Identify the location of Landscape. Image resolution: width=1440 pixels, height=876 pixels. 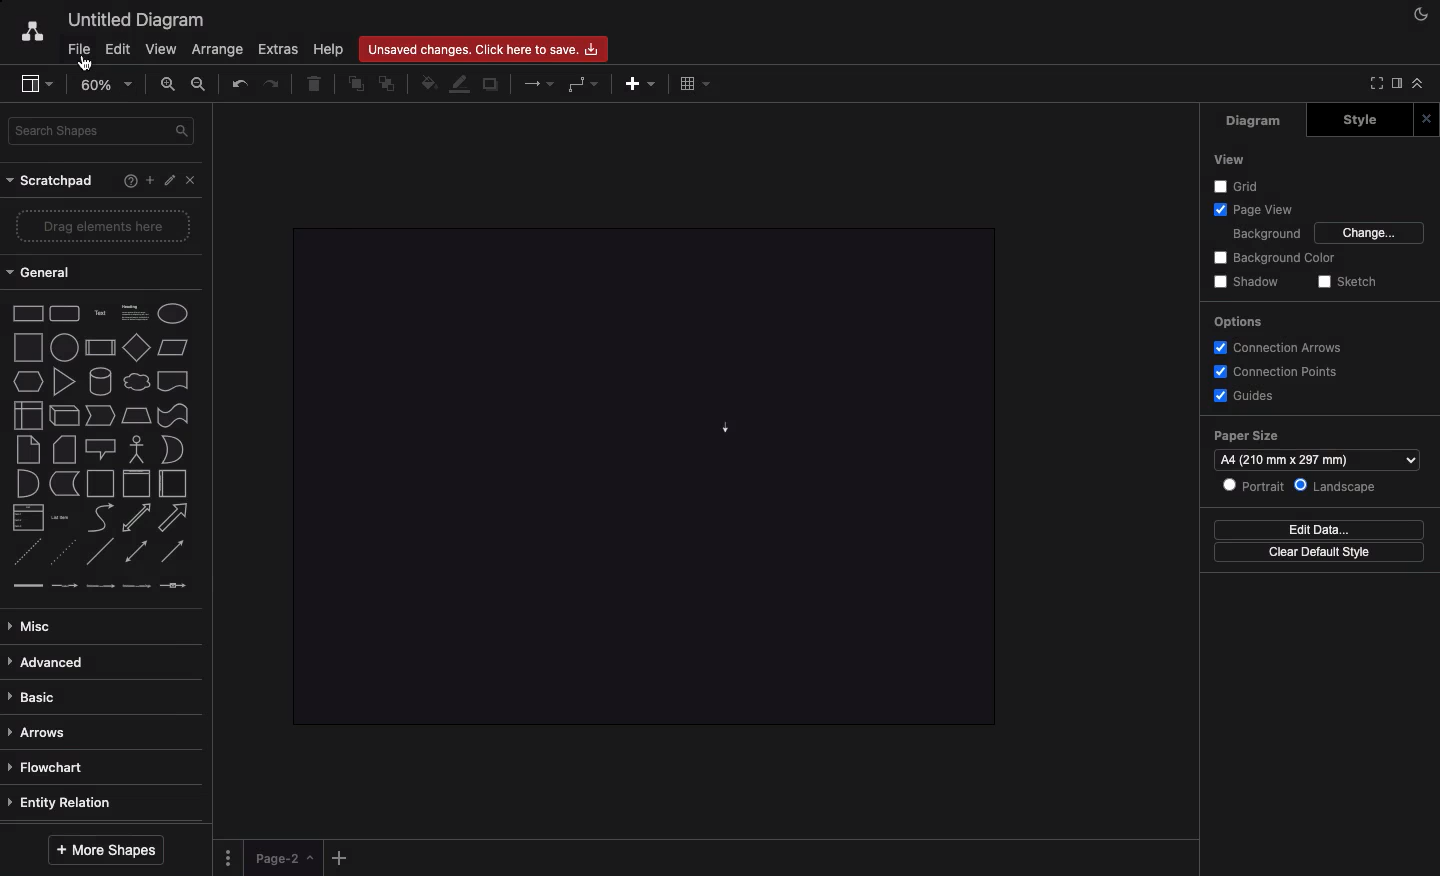
(1336, 487).